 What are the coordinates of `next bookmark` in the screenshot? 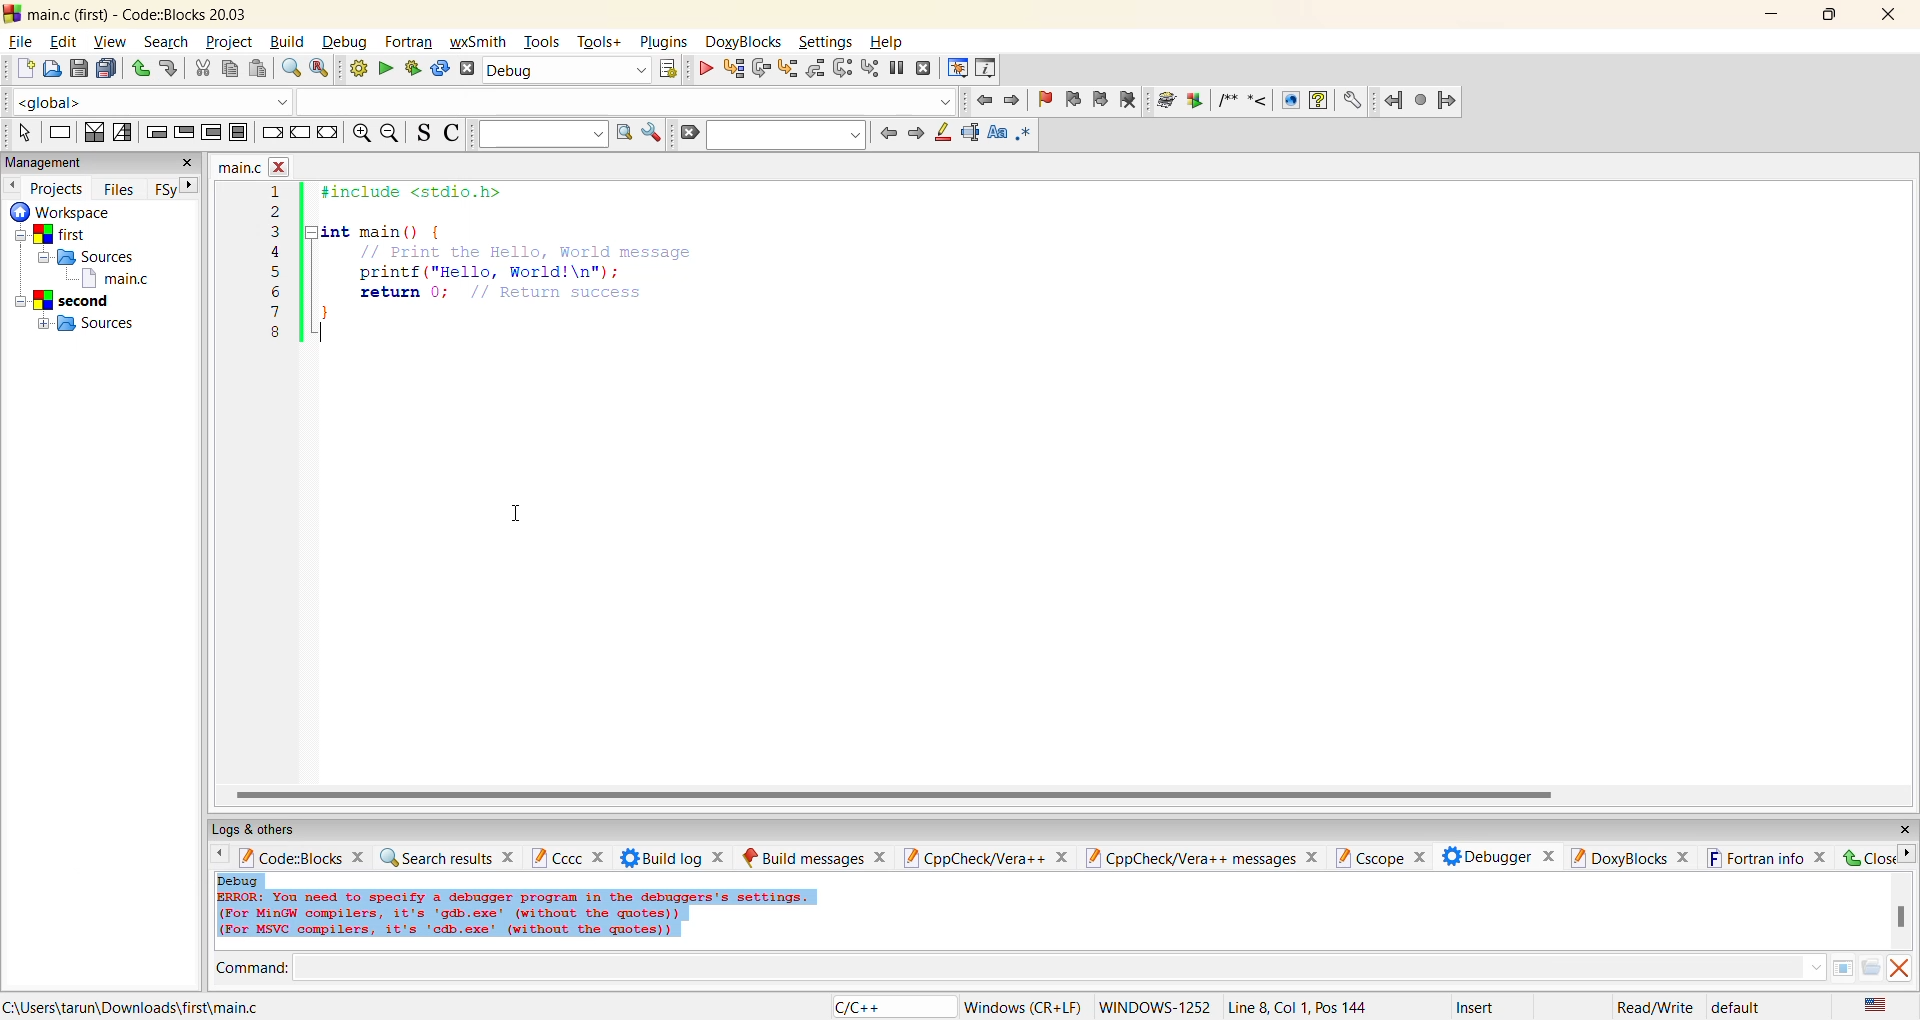 It's located at (1100, 100).